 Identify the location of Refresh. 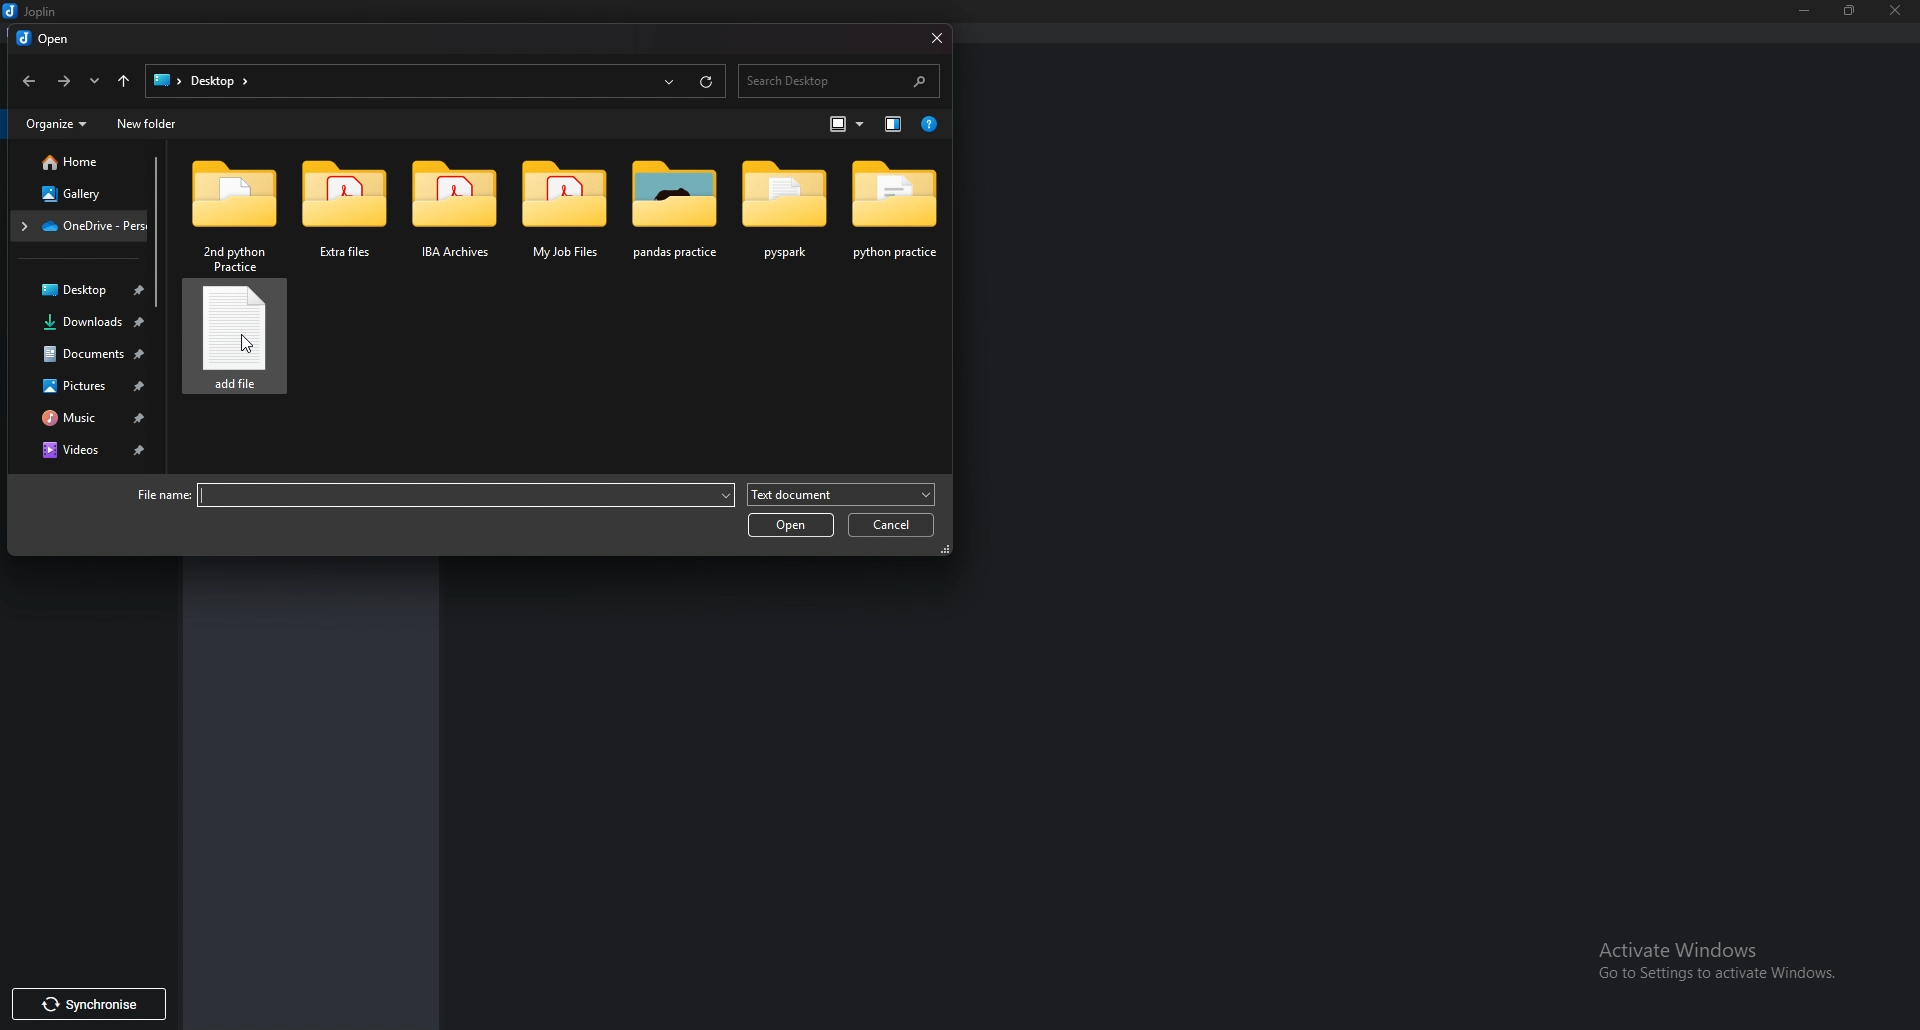
(707, 80).